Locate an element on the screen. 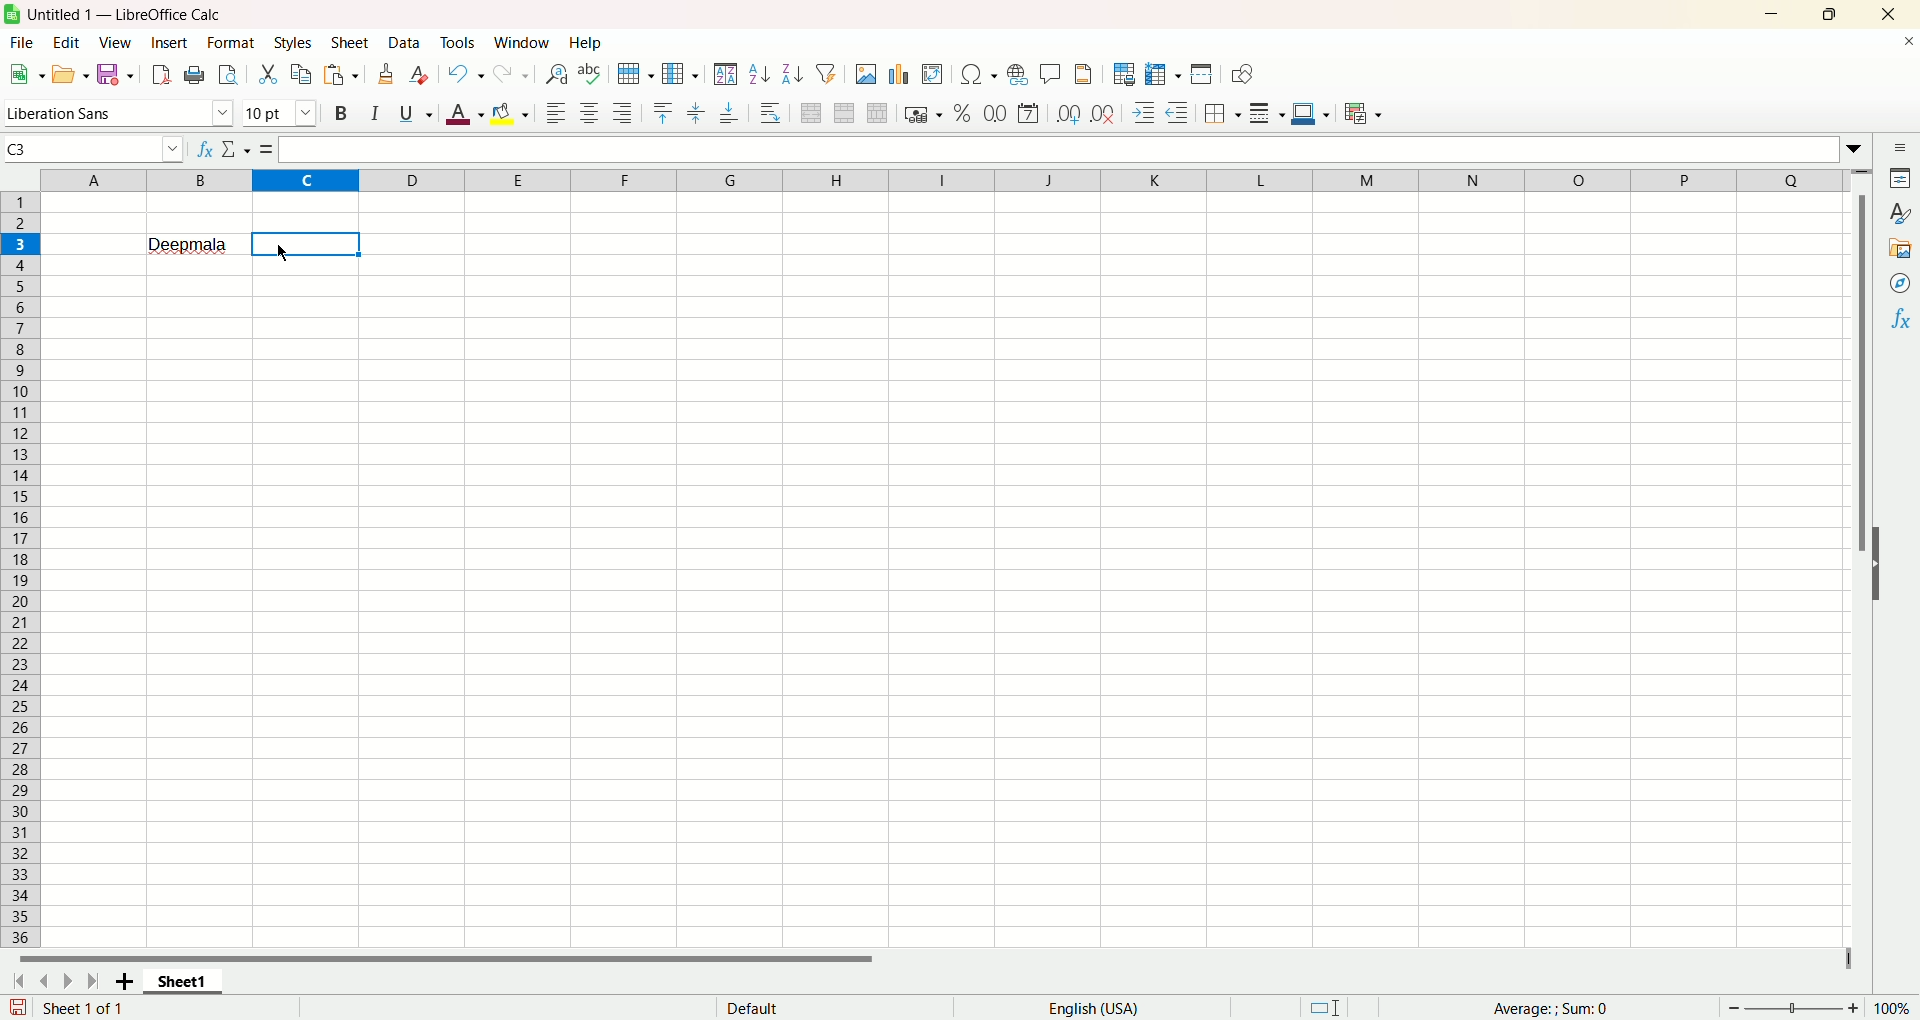  Format as percent is located at coordinates (963, 113).